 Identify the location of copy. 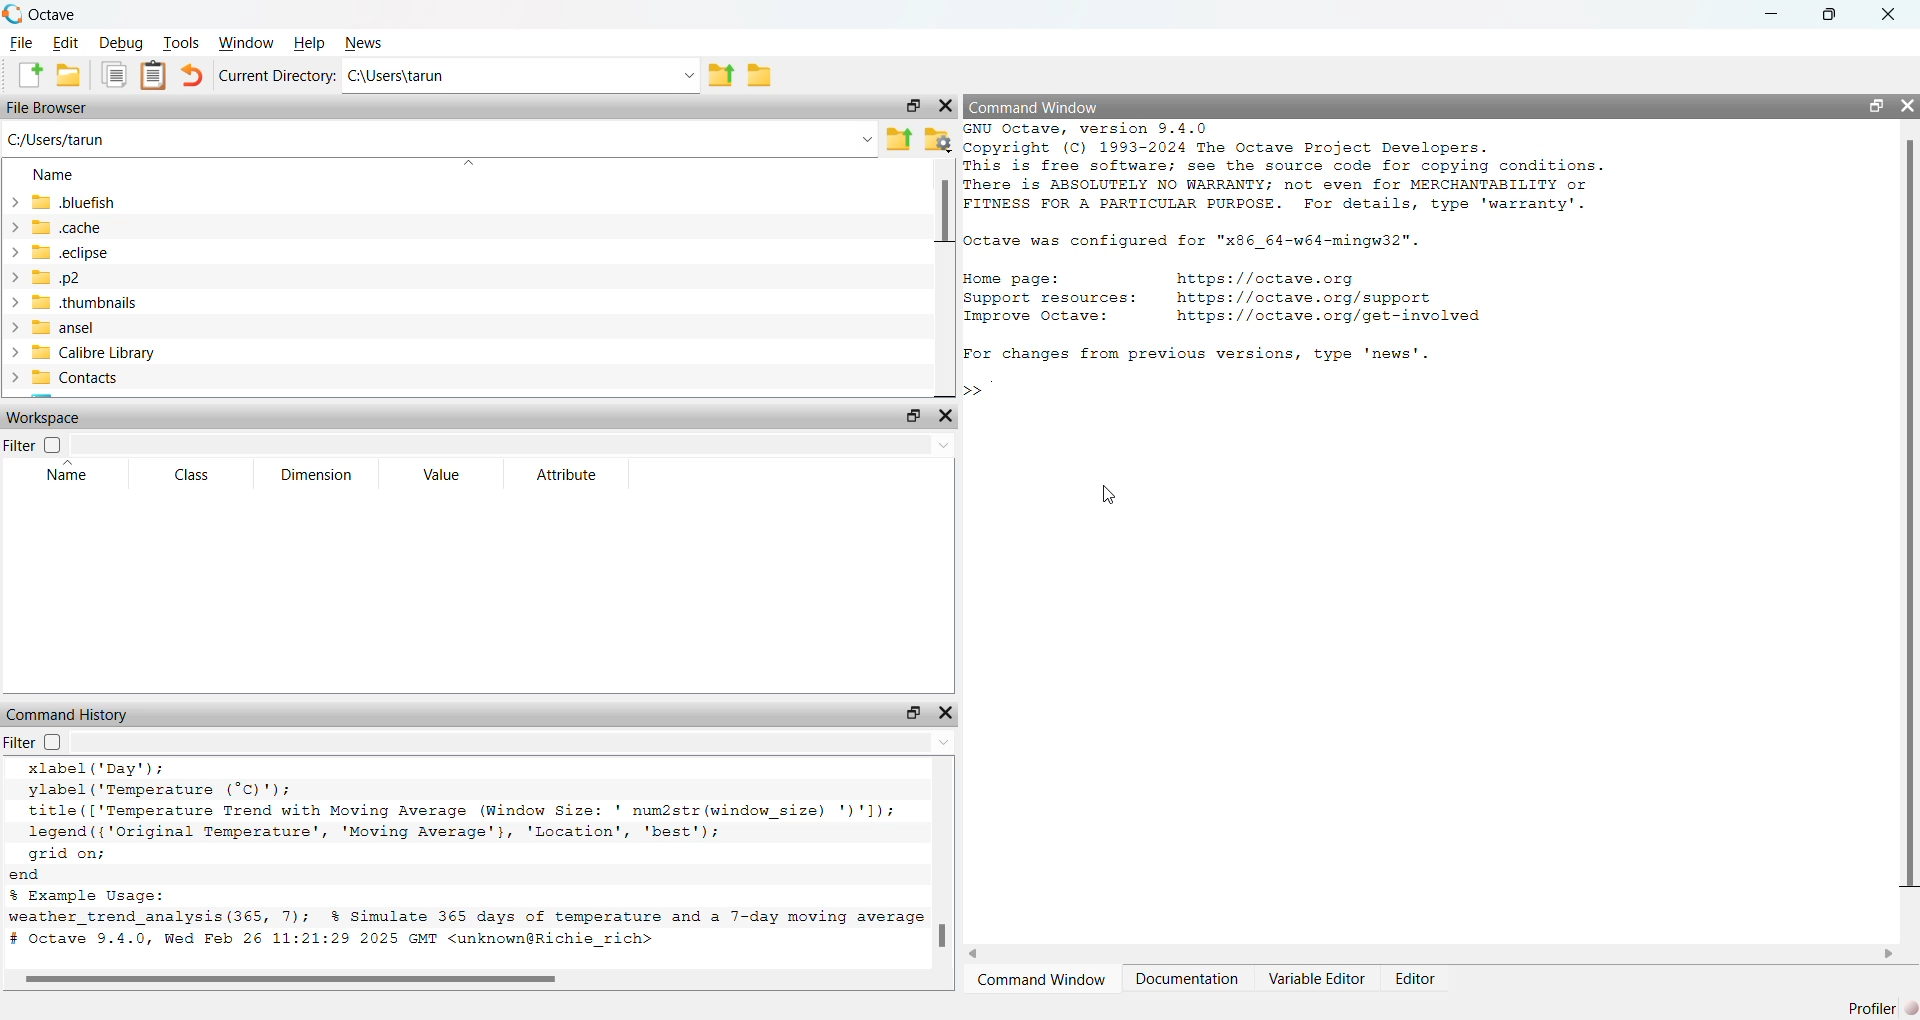
(114, 75).